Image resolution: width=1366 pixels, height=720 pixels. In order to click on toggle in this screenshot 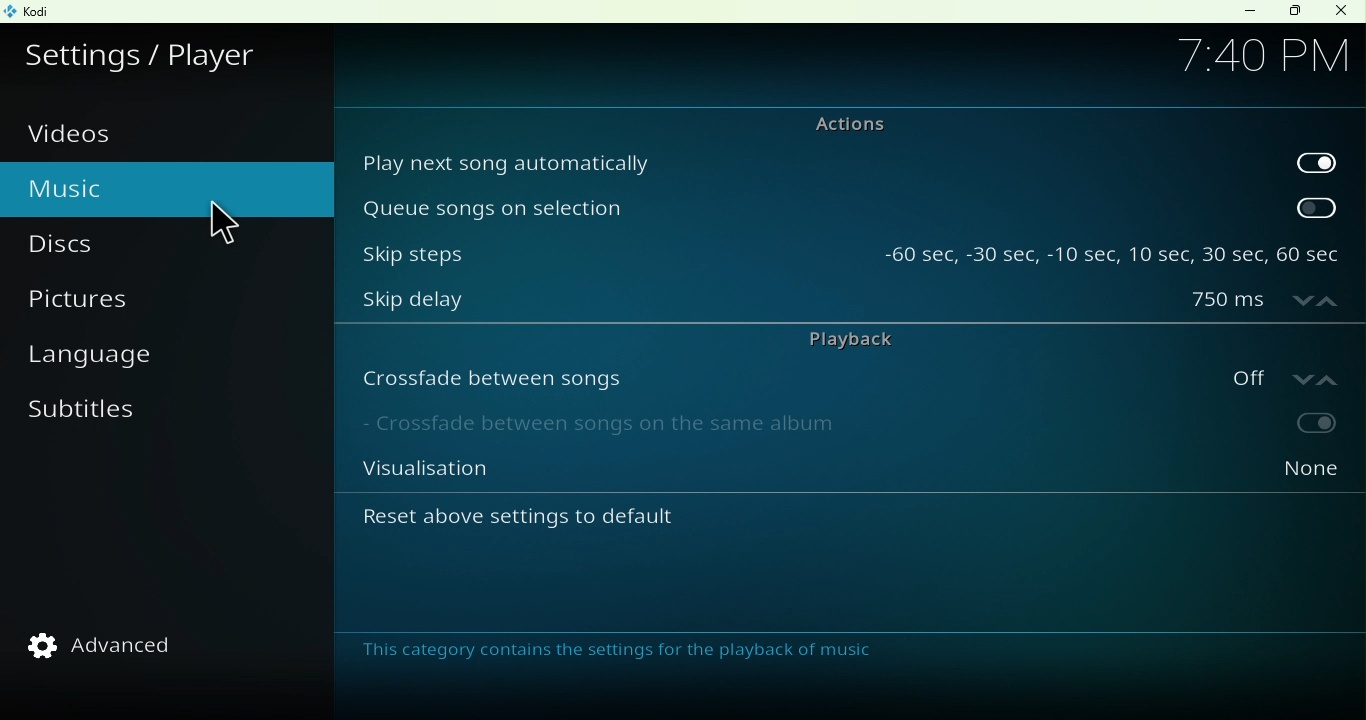, I will do `click(1269, 425)`.